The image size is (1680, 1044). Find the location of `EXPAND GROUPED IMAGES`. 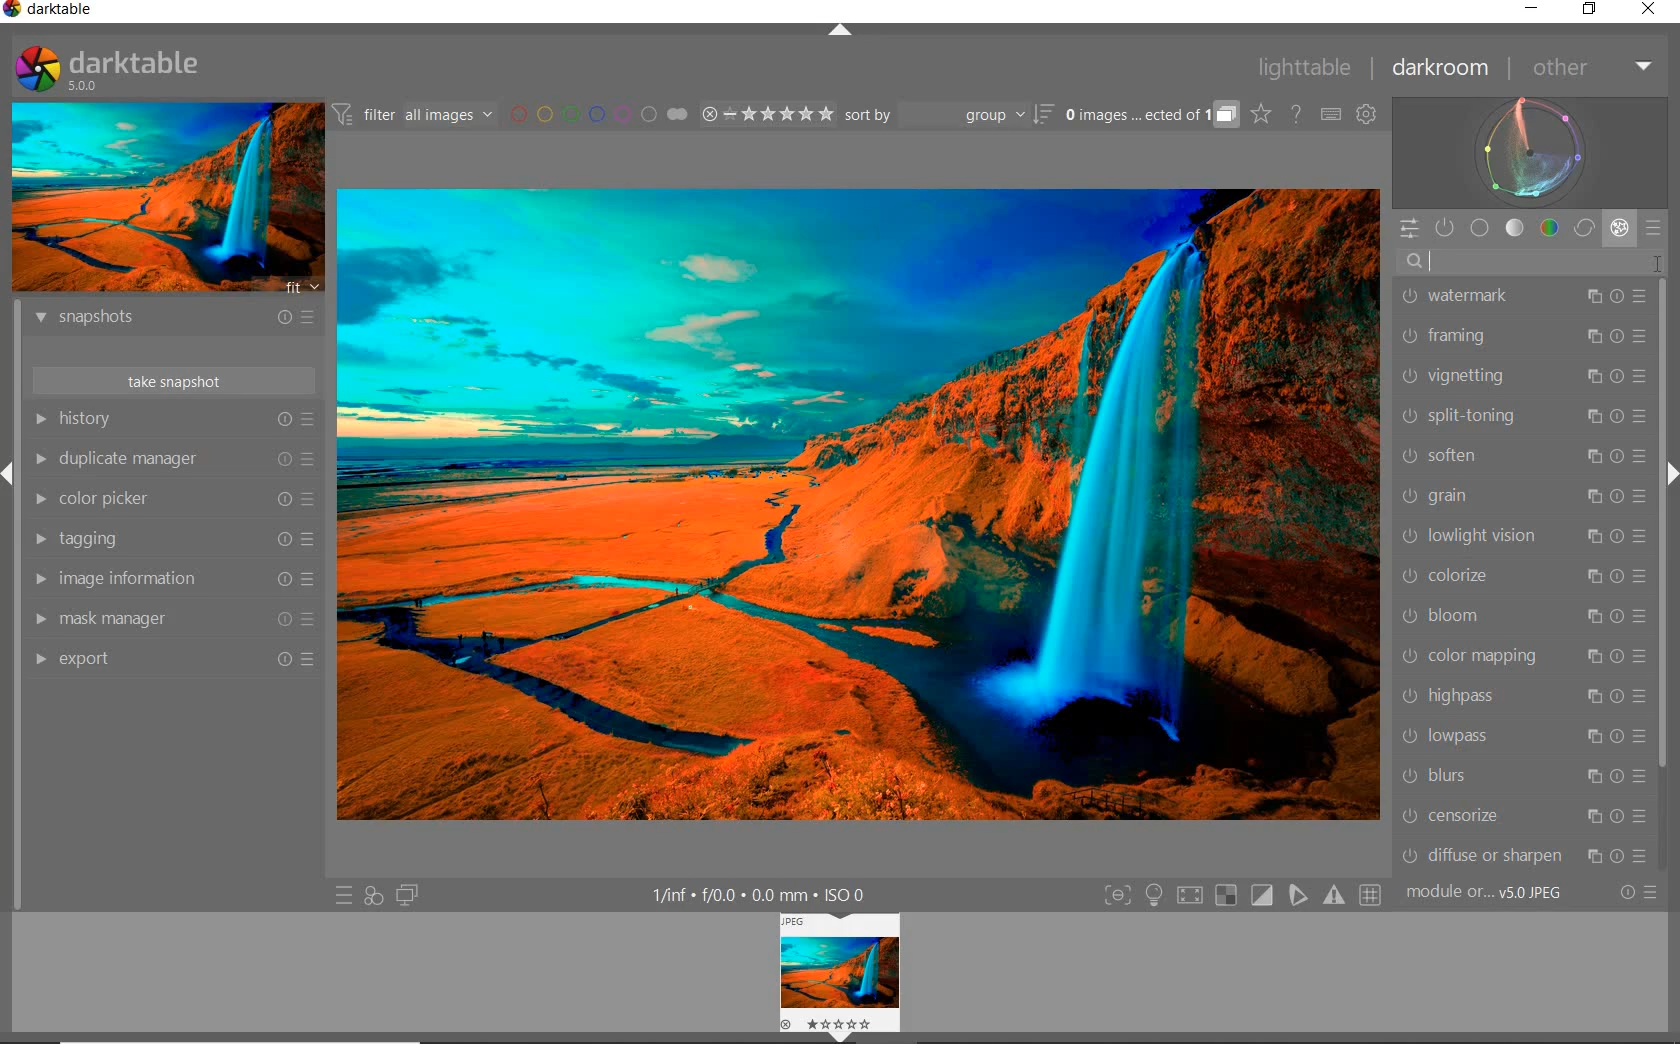

EXPAND GROUPED IMAGES is located at coordinates (1152, 115).